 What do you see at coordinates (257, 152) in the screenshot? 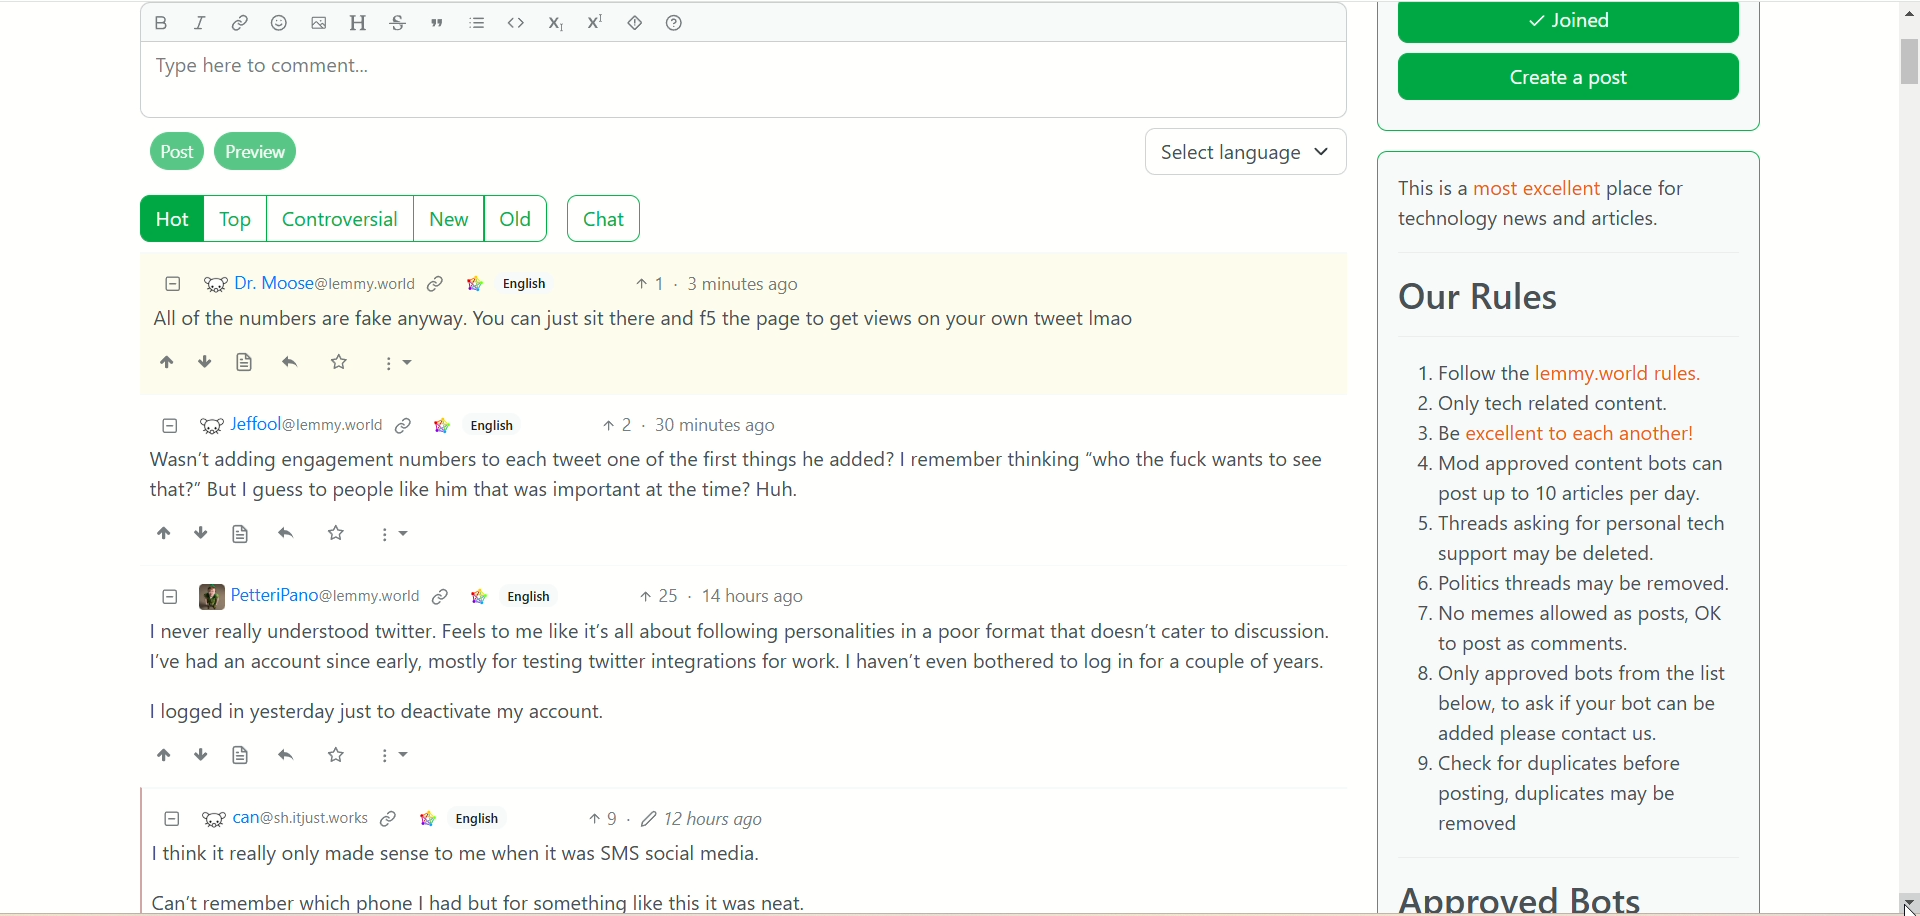
I see `preview` at bounding box center [257, 152].